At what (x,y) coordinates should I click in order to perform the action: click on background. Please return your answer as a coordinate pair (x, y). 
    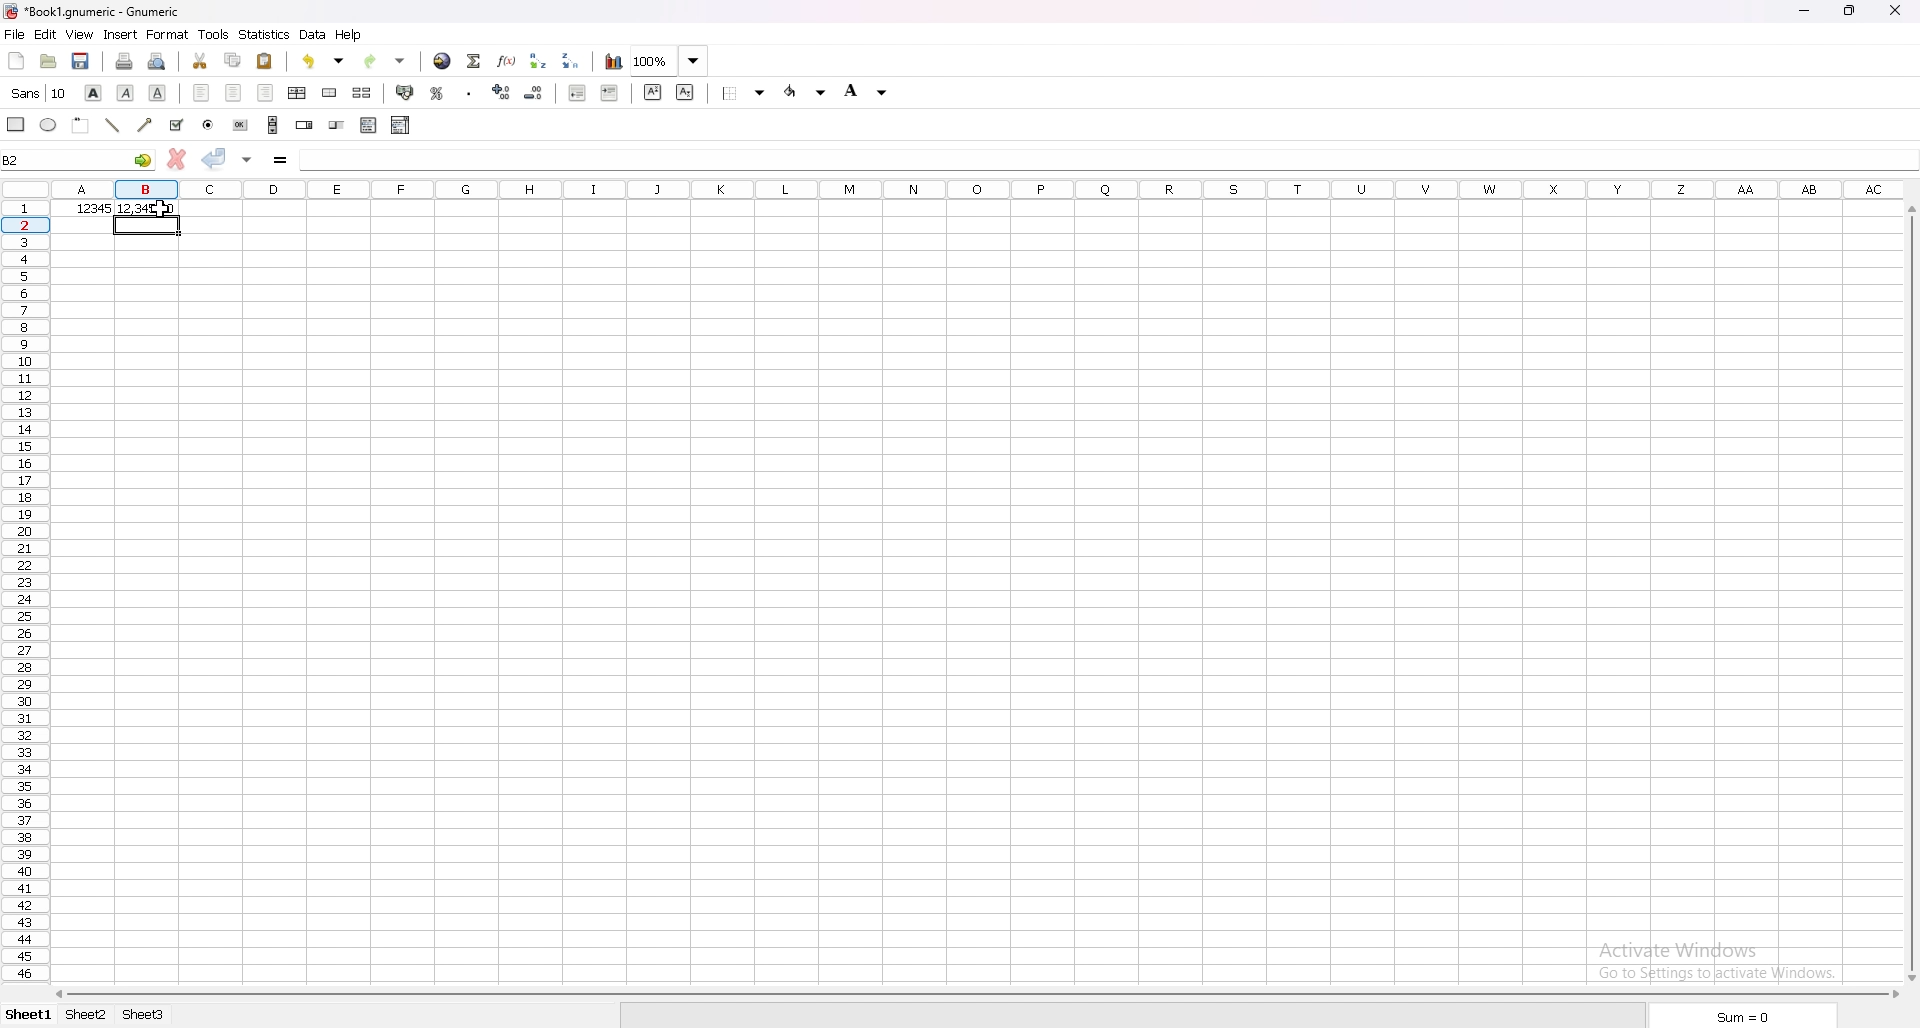
    Looking at the image, I should click on (868, 90).